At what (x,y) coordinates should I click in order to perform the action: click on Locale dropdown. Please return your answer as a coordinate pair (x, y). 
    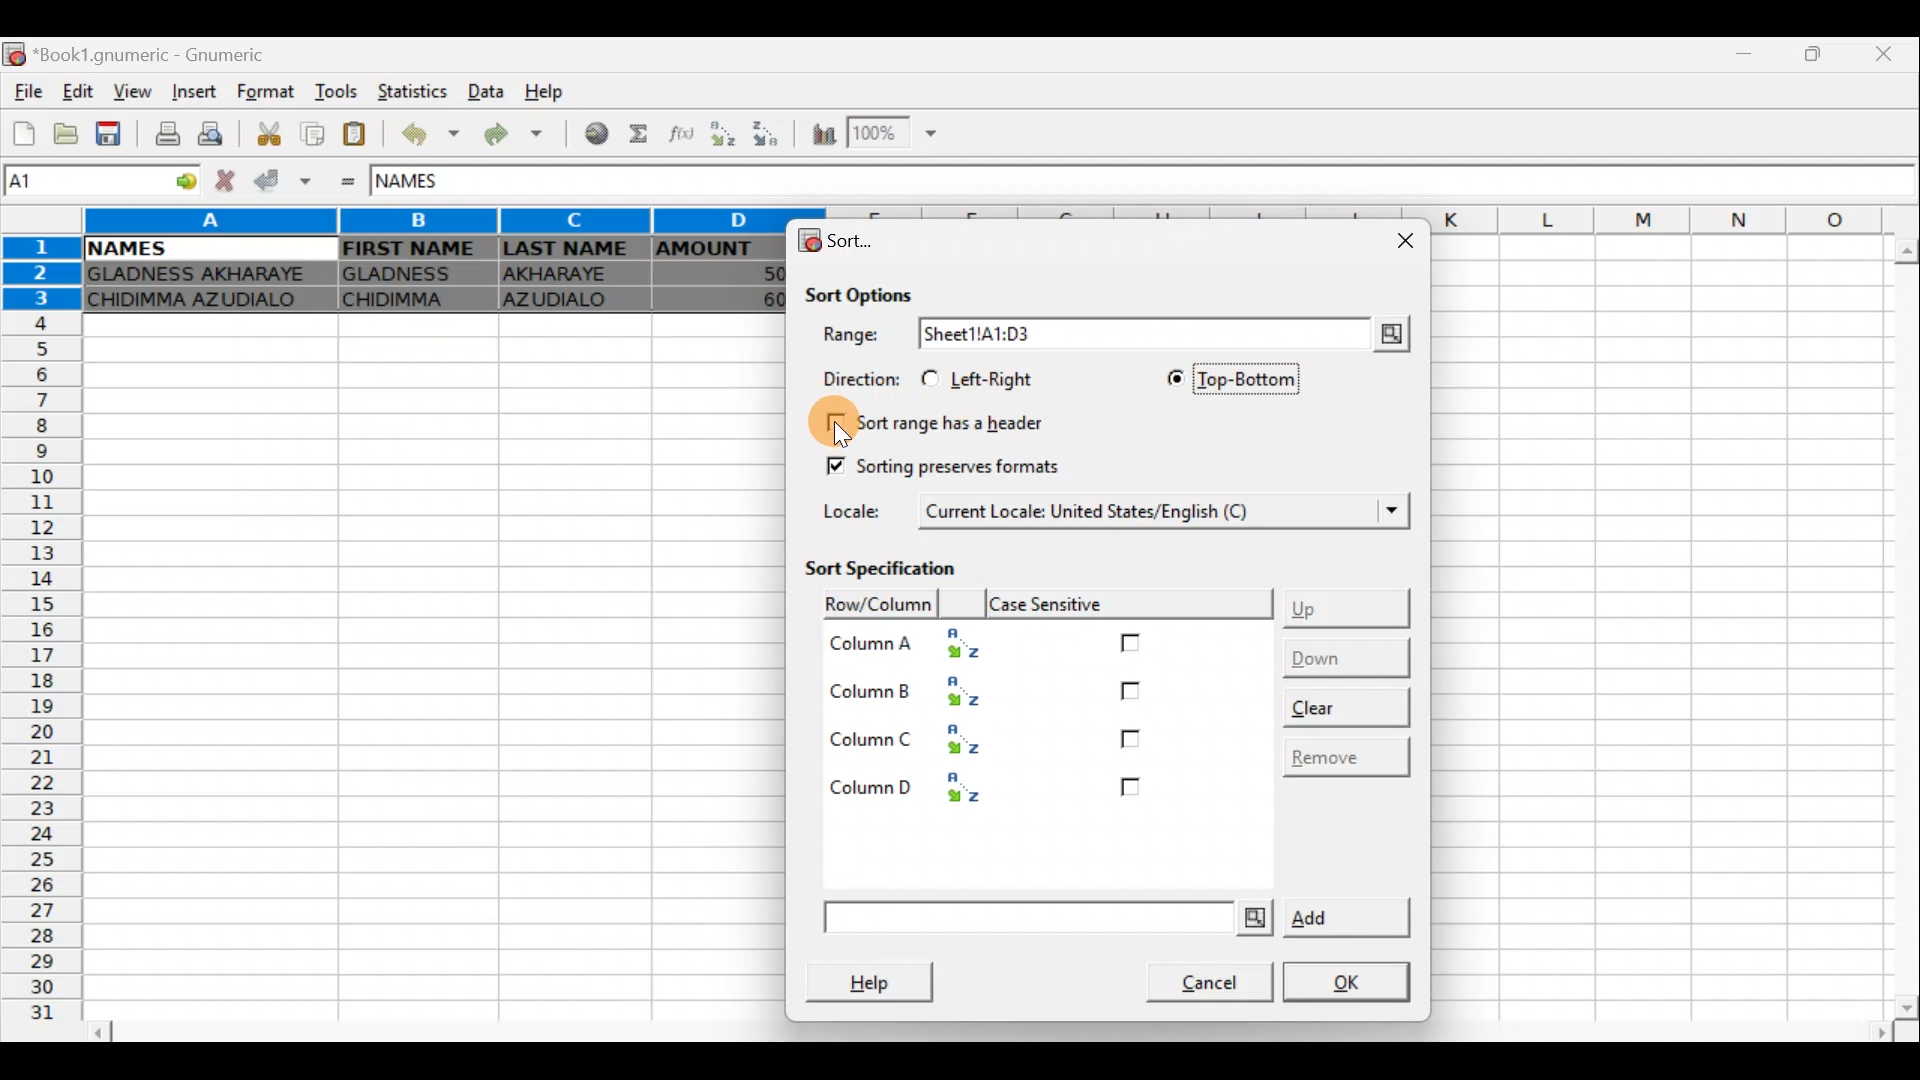
    Looking at the image, I should click on (1381, 511).